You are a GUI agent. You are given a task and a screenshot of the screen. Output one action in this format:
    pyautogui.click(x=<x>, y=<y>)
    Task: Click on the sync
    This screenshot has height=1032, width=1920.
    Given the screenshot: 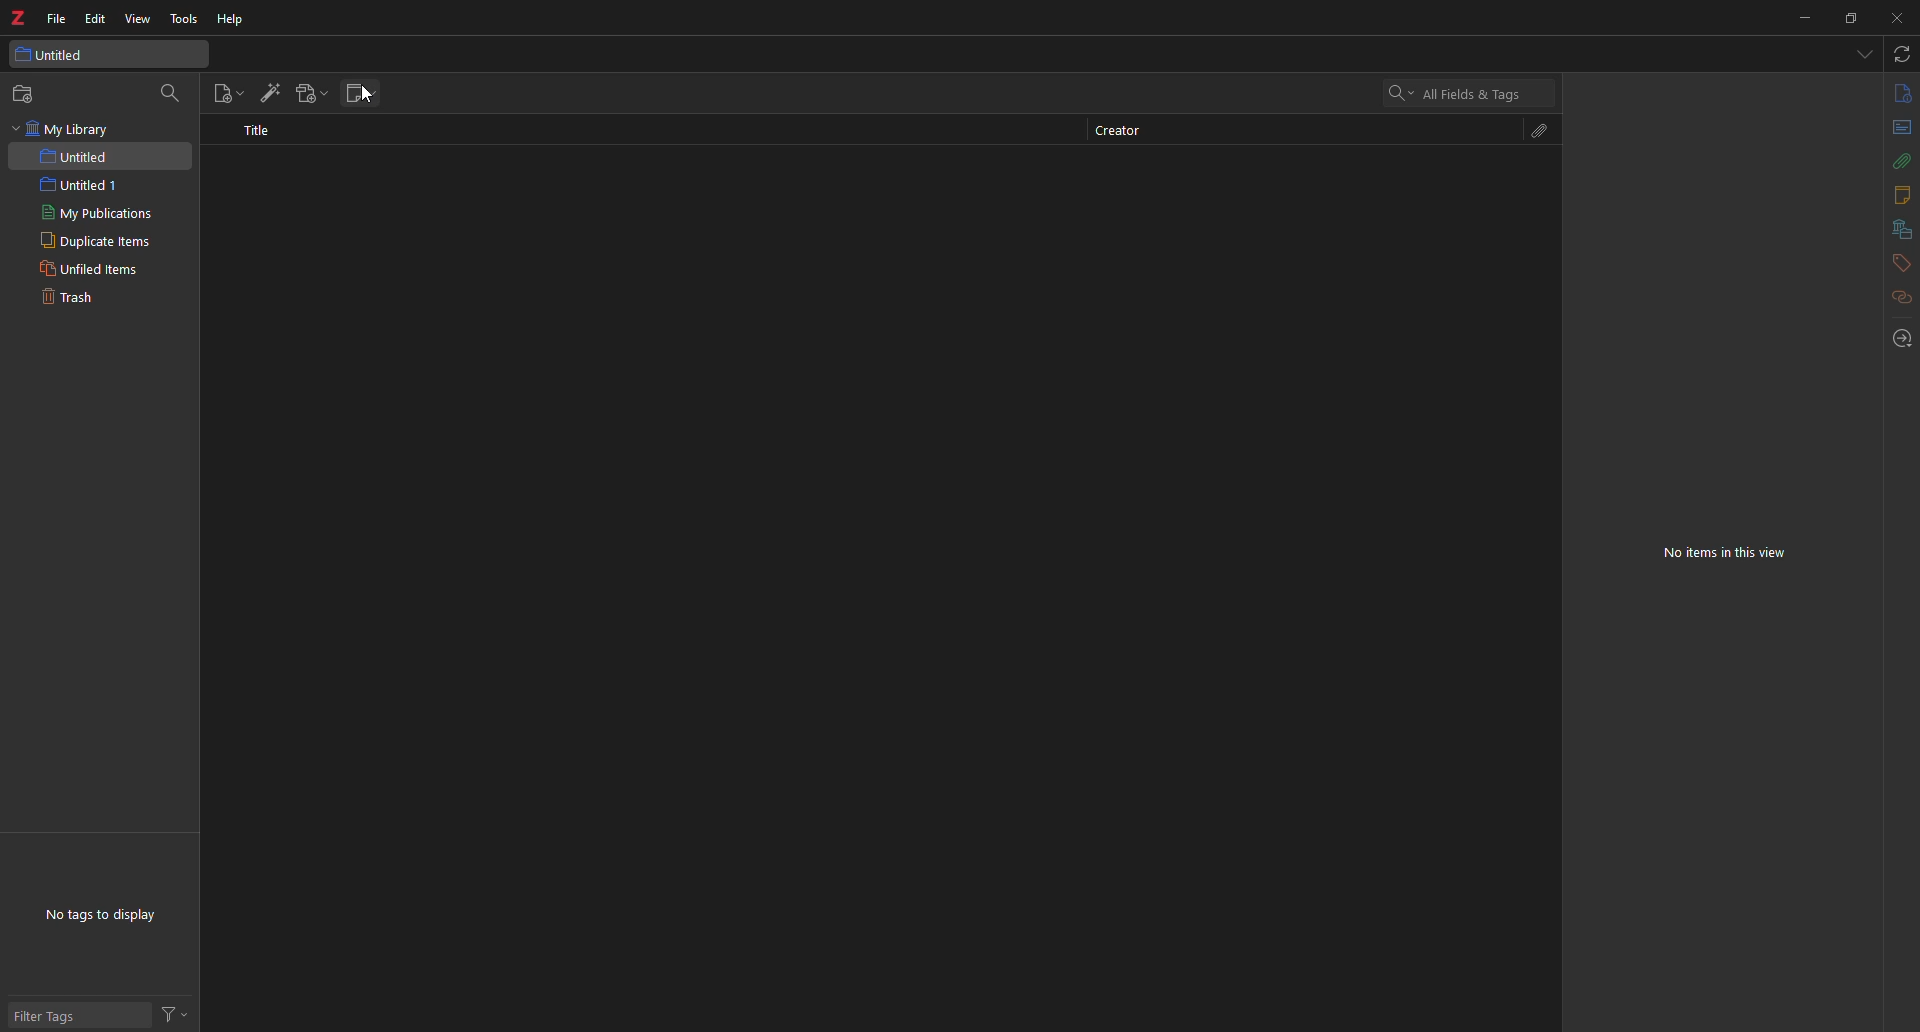 What is the action you would take?
    pyautogui.click(x=1902, y=54)
    